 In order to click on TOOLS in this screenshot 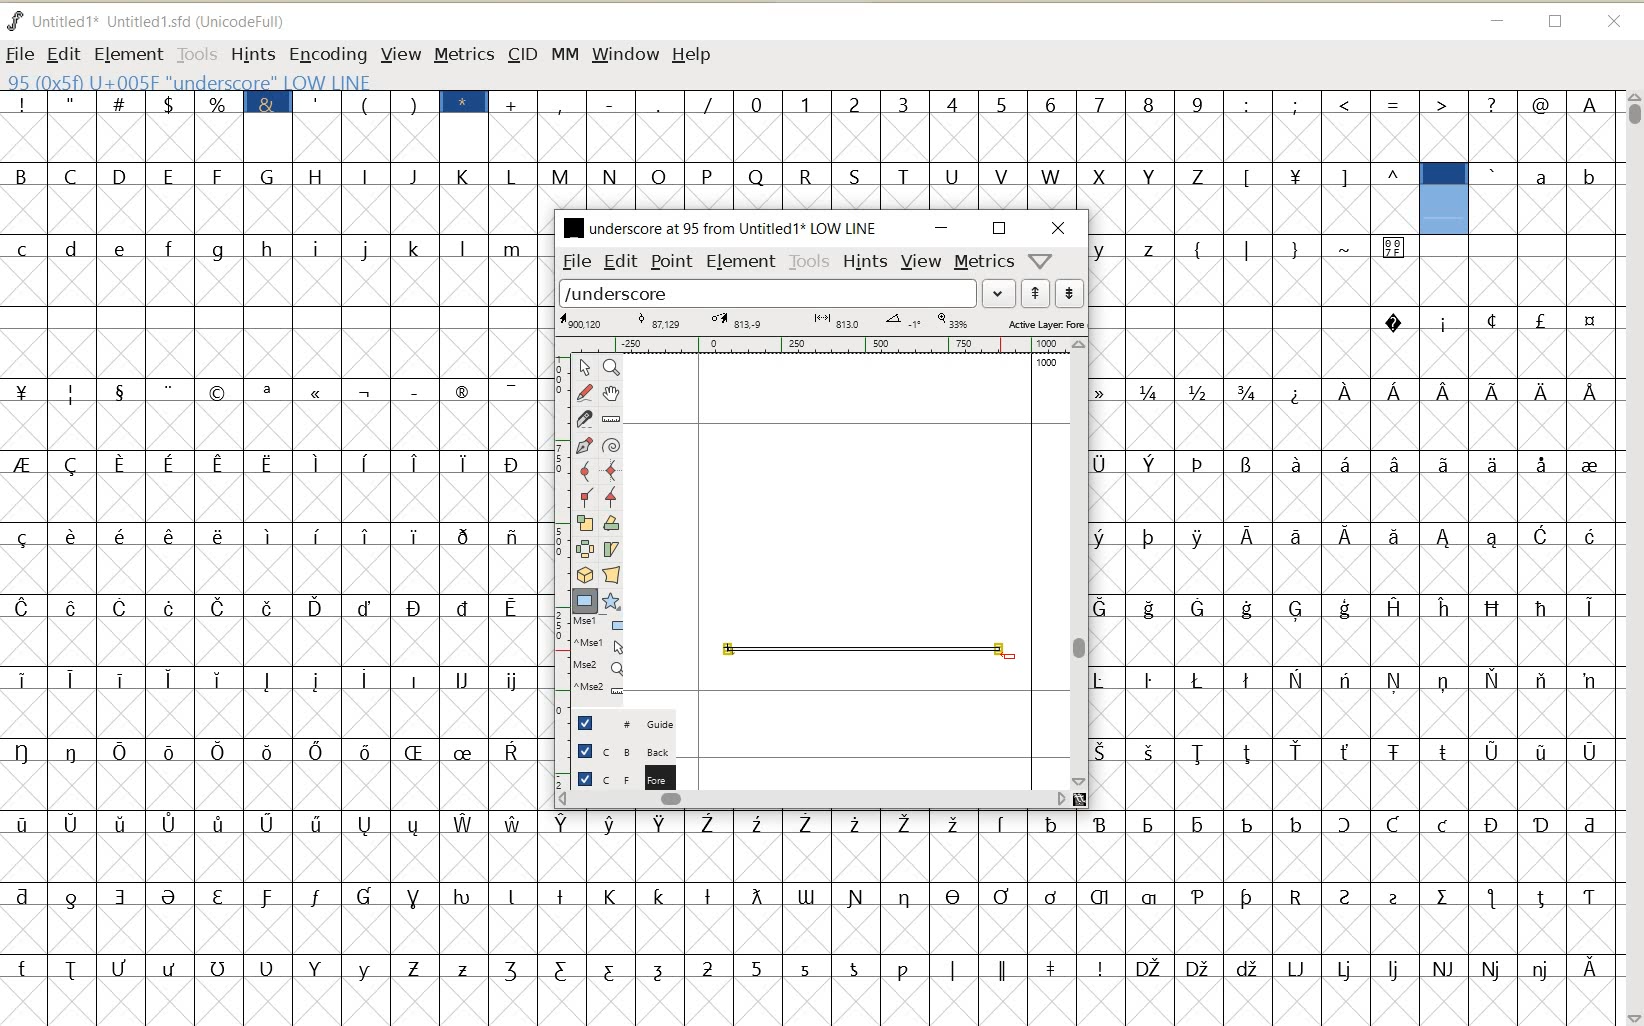, I will do `click(195, 53)`.